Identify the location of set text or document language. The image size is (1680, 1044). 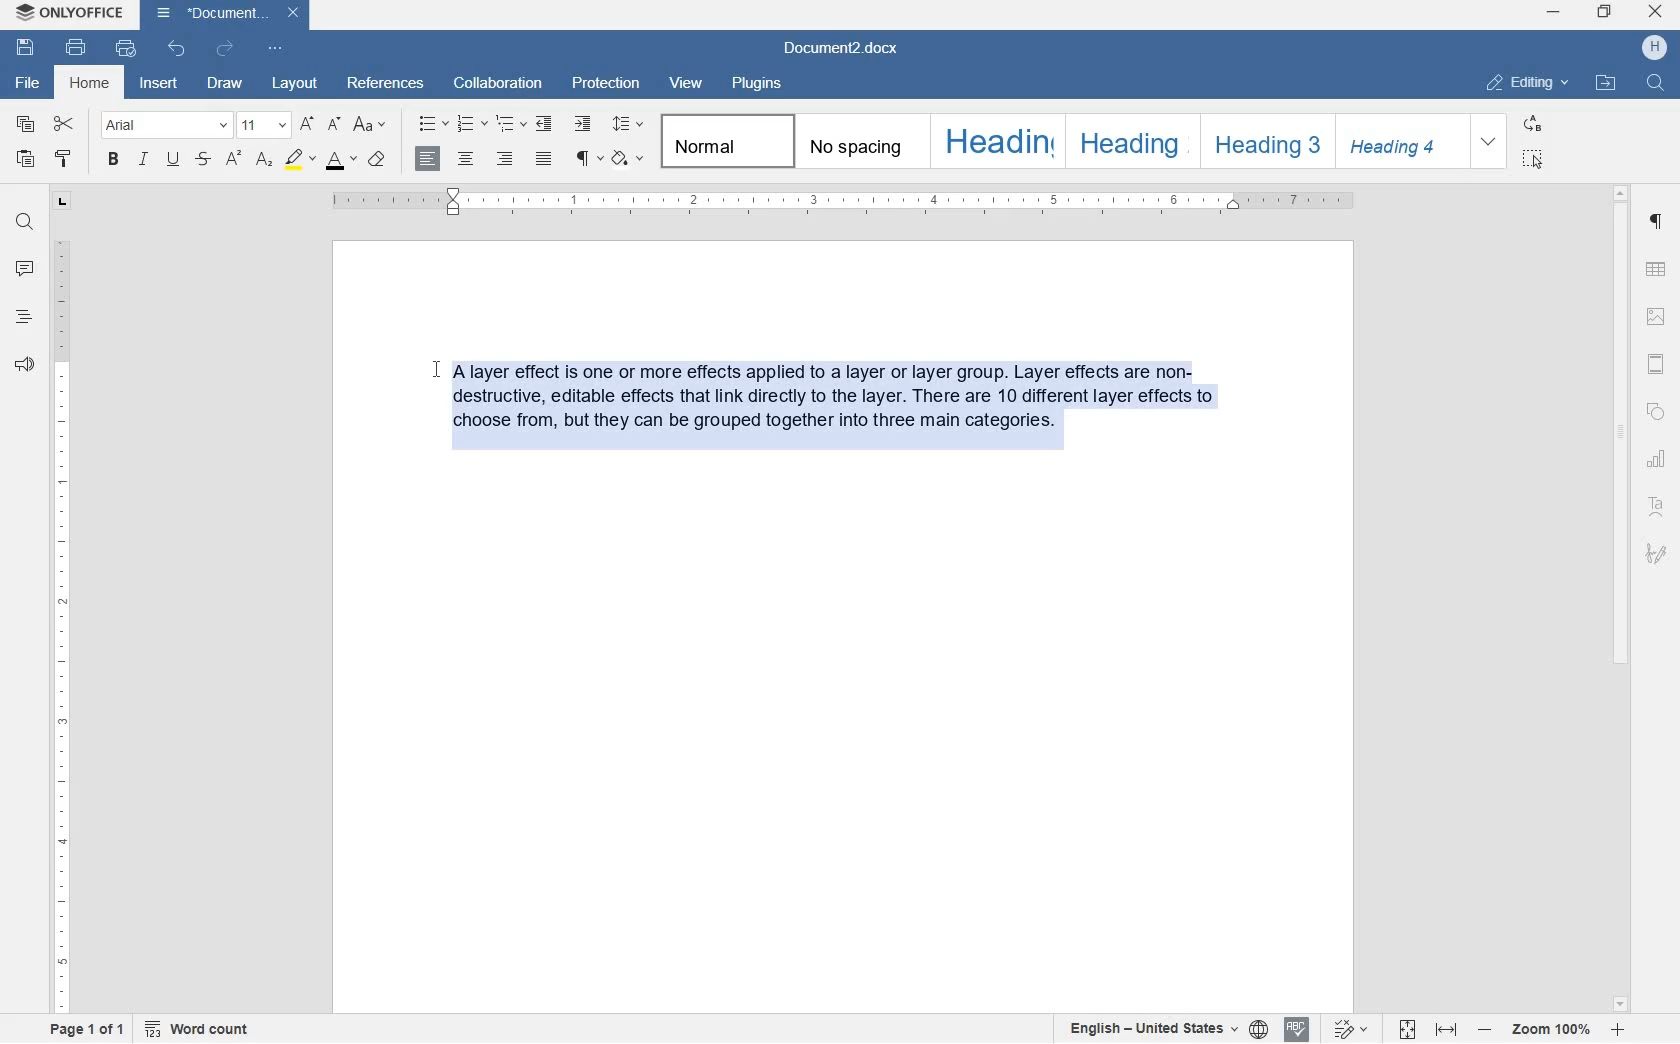
(1163, 1028).